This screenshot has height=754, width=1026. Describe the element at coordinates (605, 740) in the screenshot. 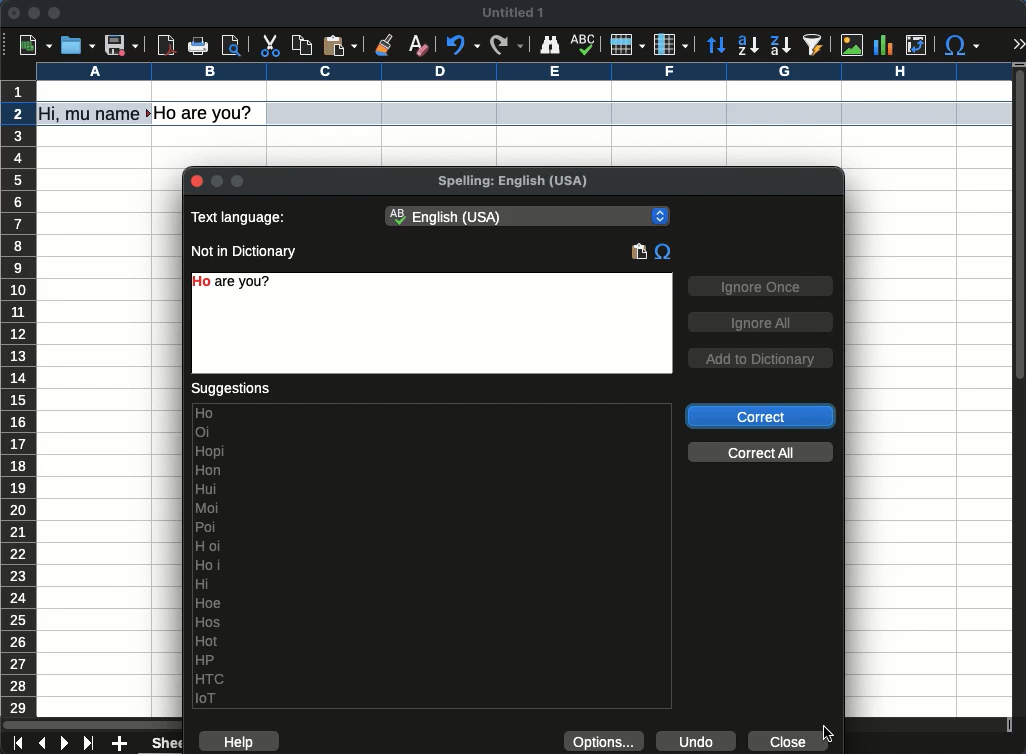

I see `options` at that location.